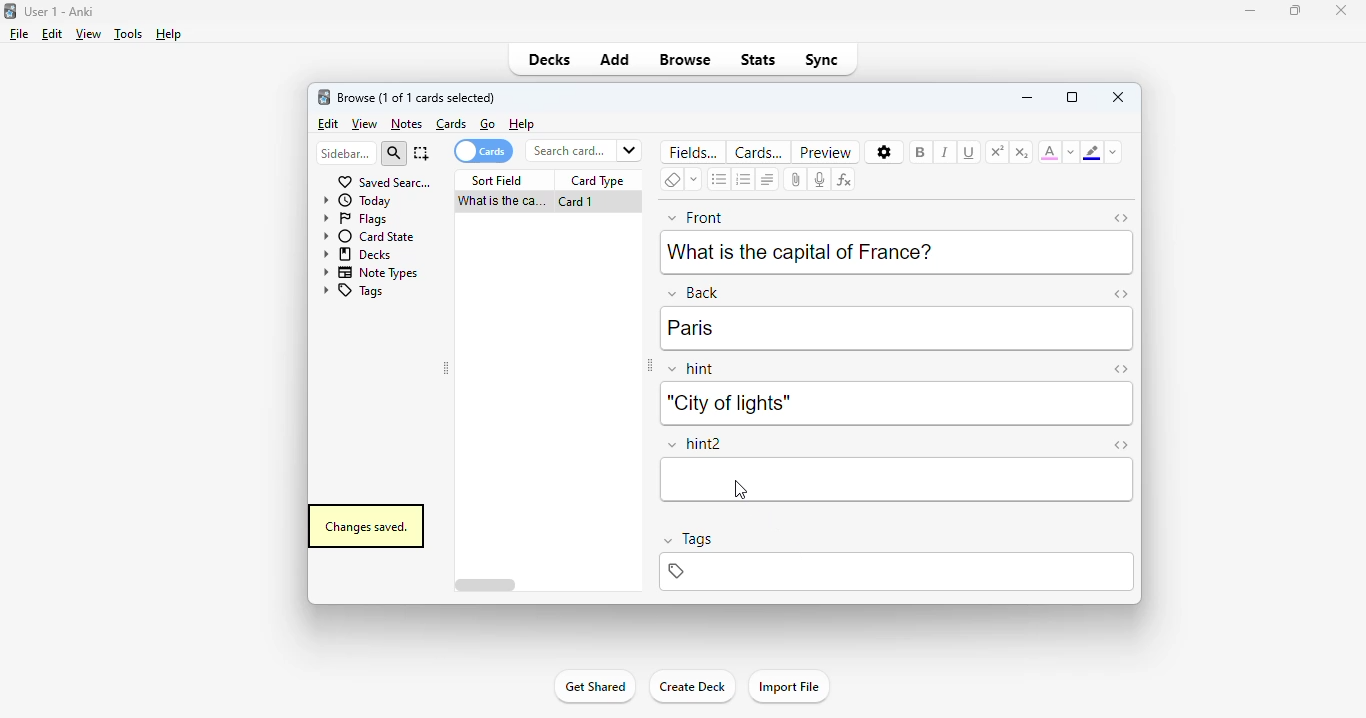 This screenshot has height=718, width=1366. I want to click on change color, so click(1113, 152).